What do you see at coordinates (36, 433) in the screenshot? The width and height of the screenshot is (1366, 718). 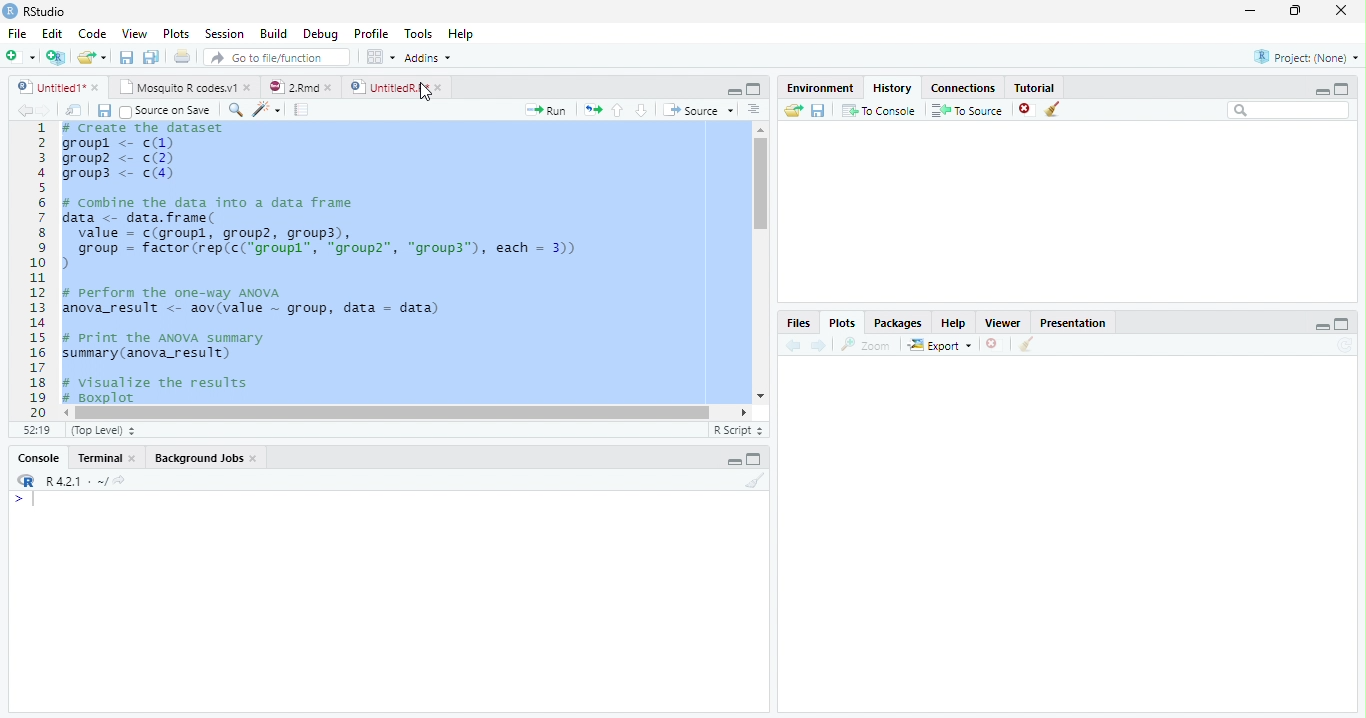 I see `1:1` at bounding box center [36, 433].